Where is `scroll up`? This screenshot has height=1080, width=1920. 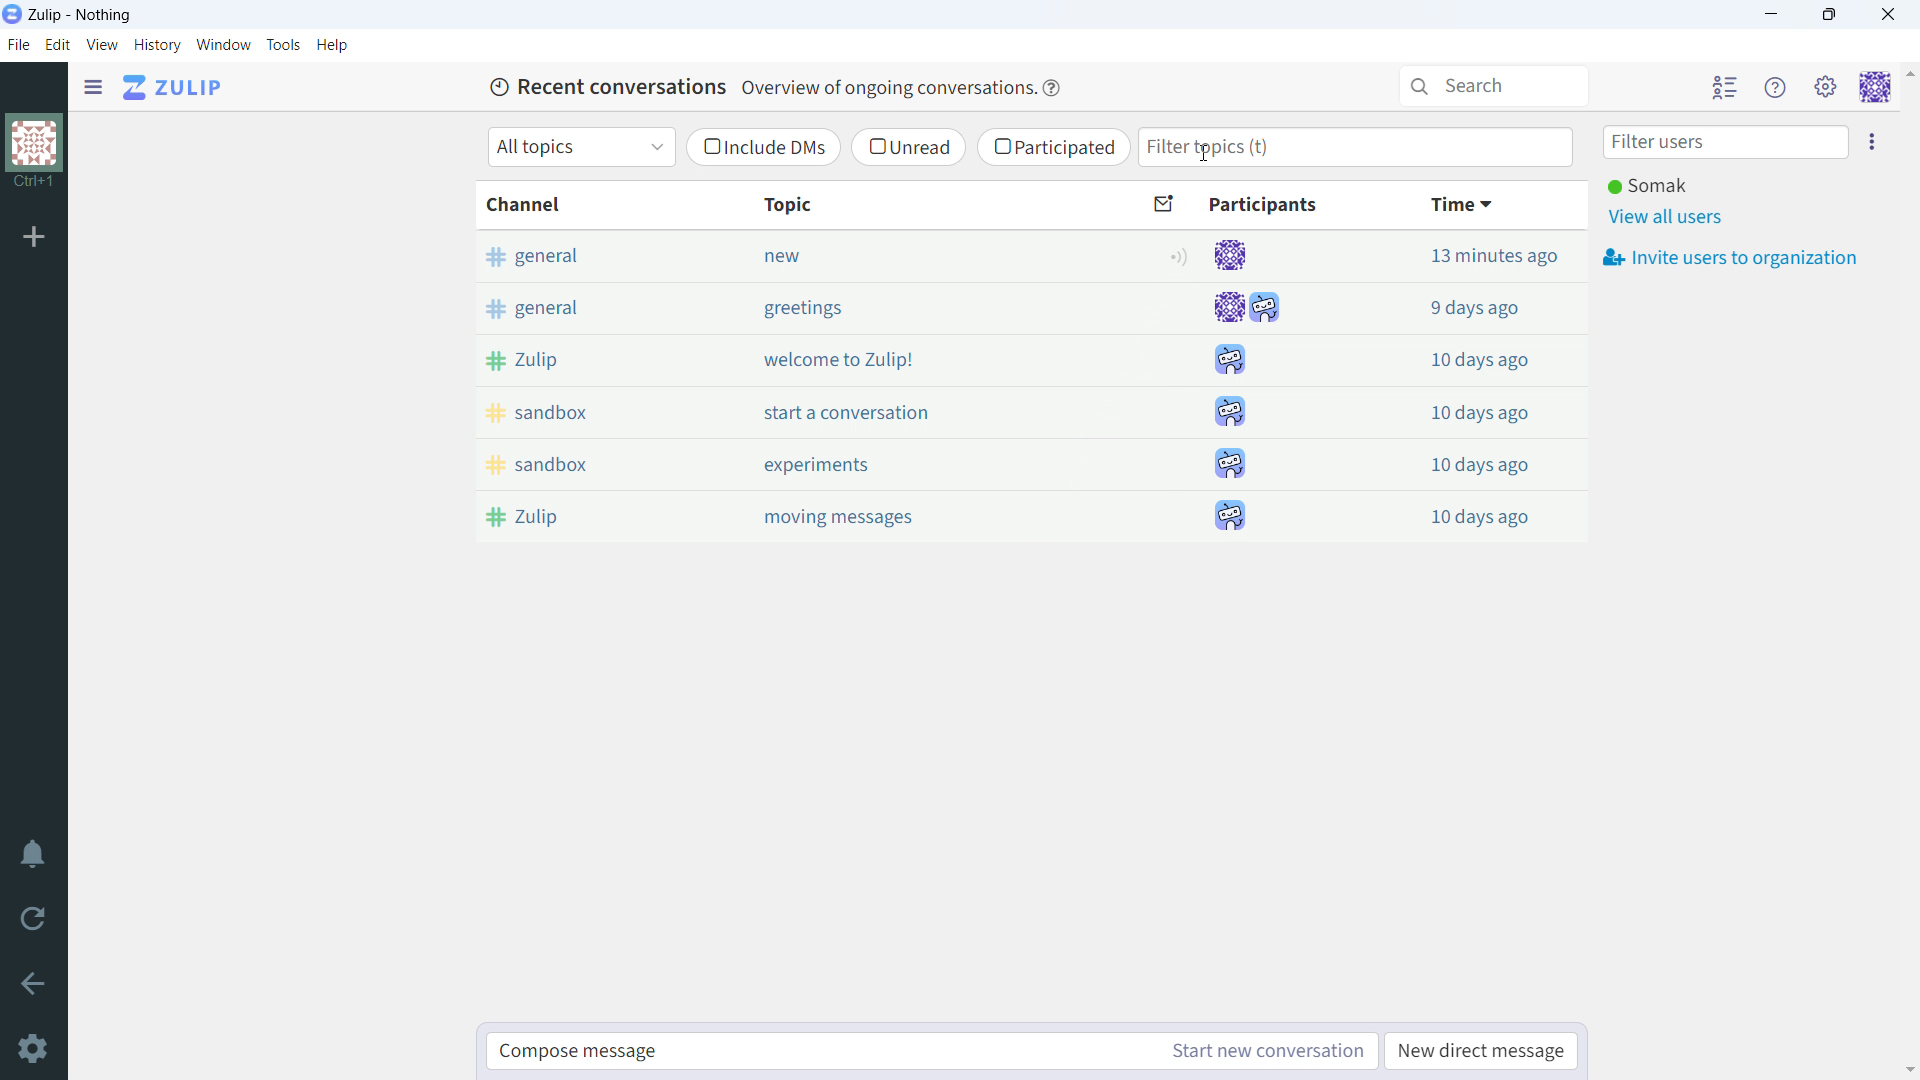
scroll up is located at coordinates (1908, 73).